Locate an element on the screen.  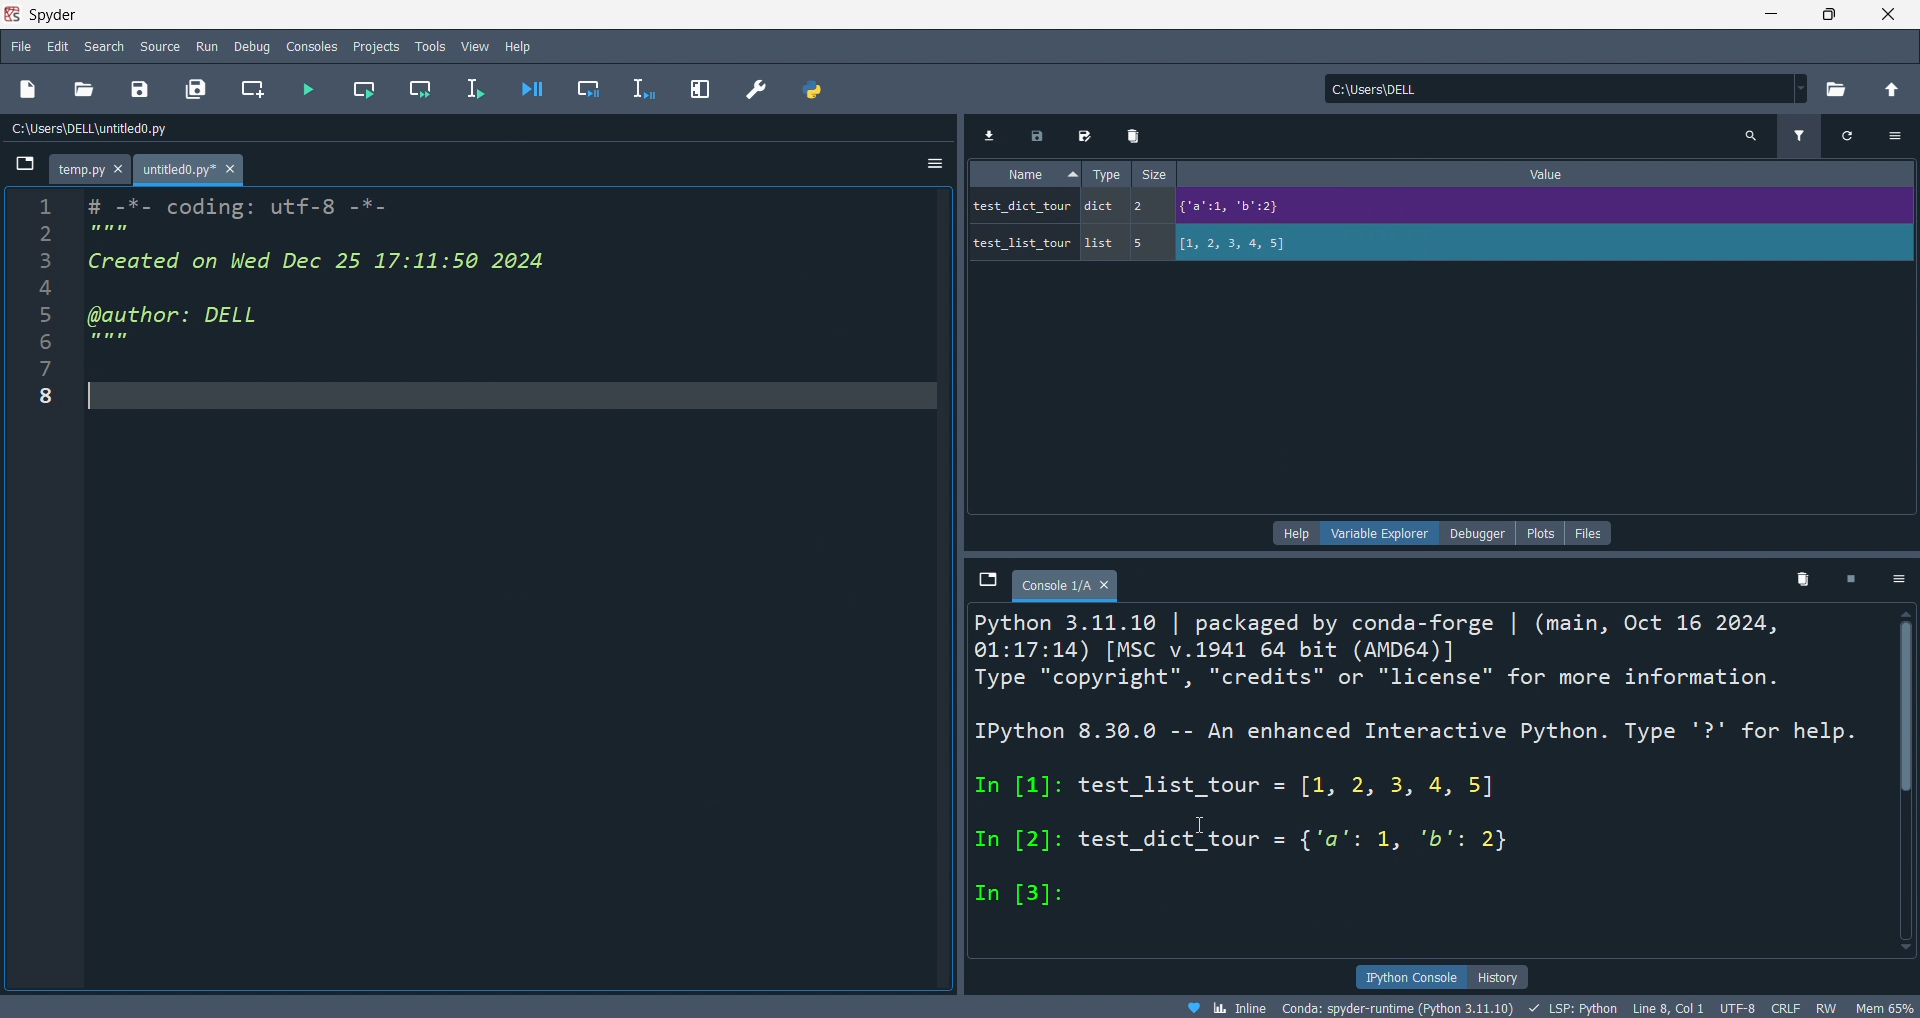
8 is located at coordinates (49, 392).